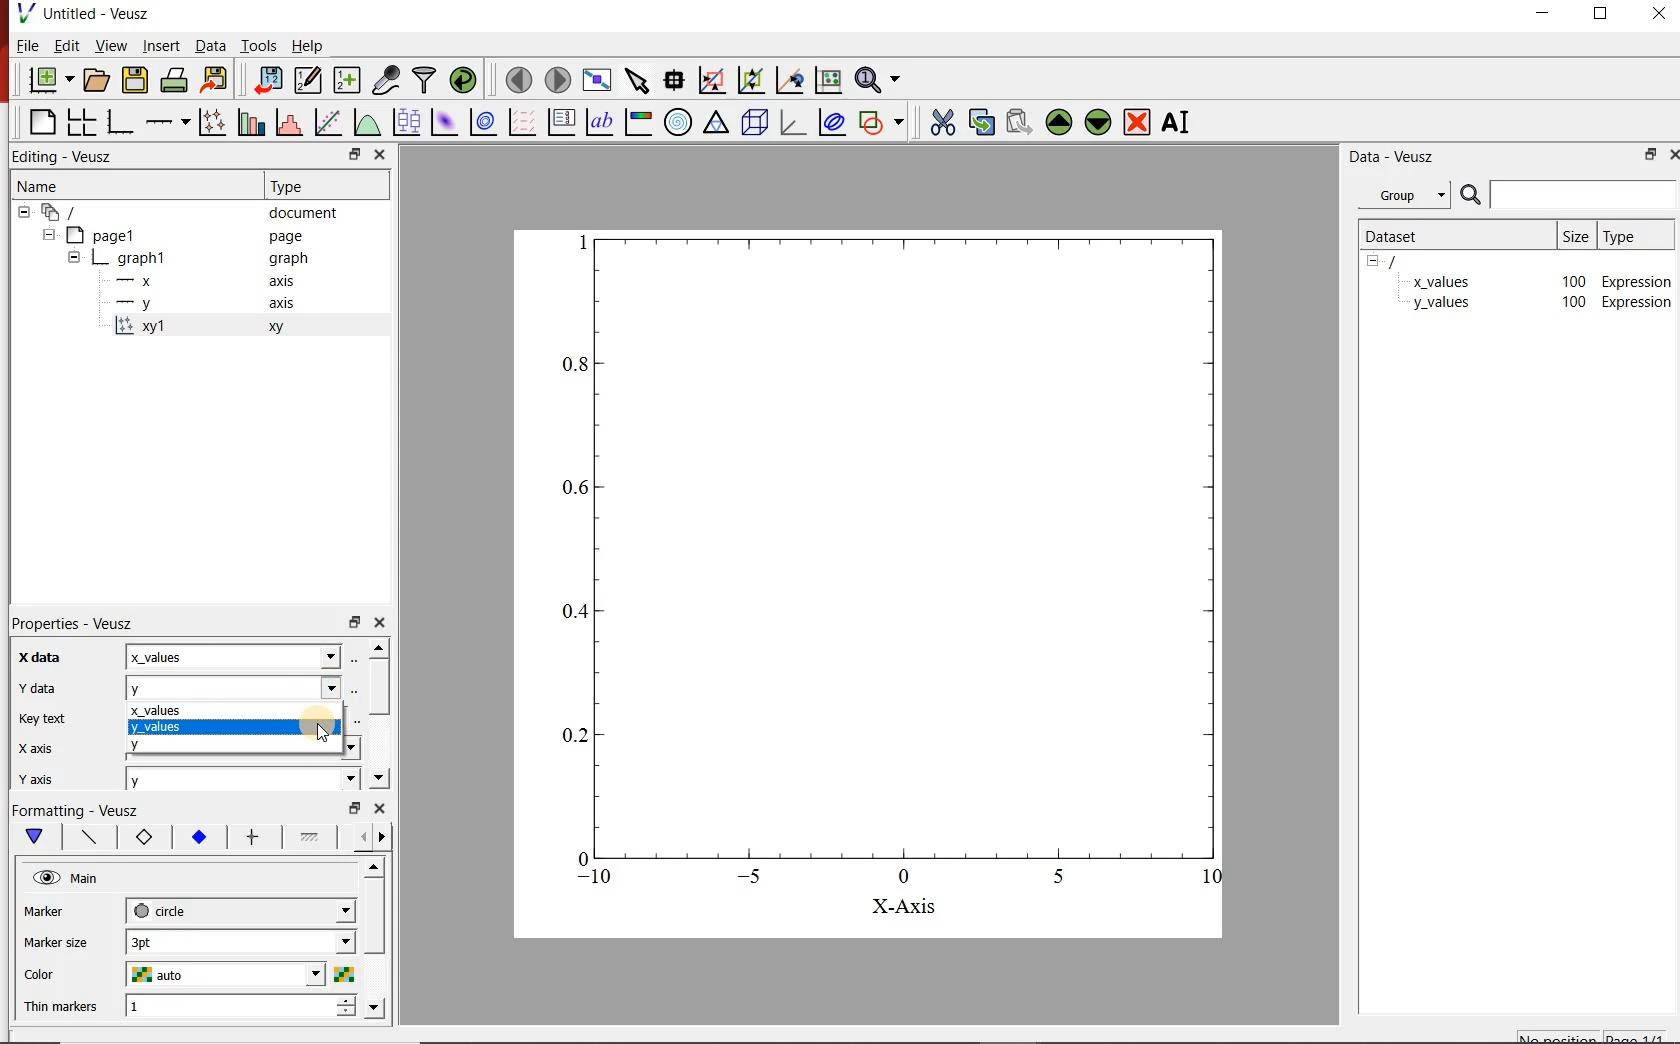  I want to click on vertical scrollbar, so click(380, 687).